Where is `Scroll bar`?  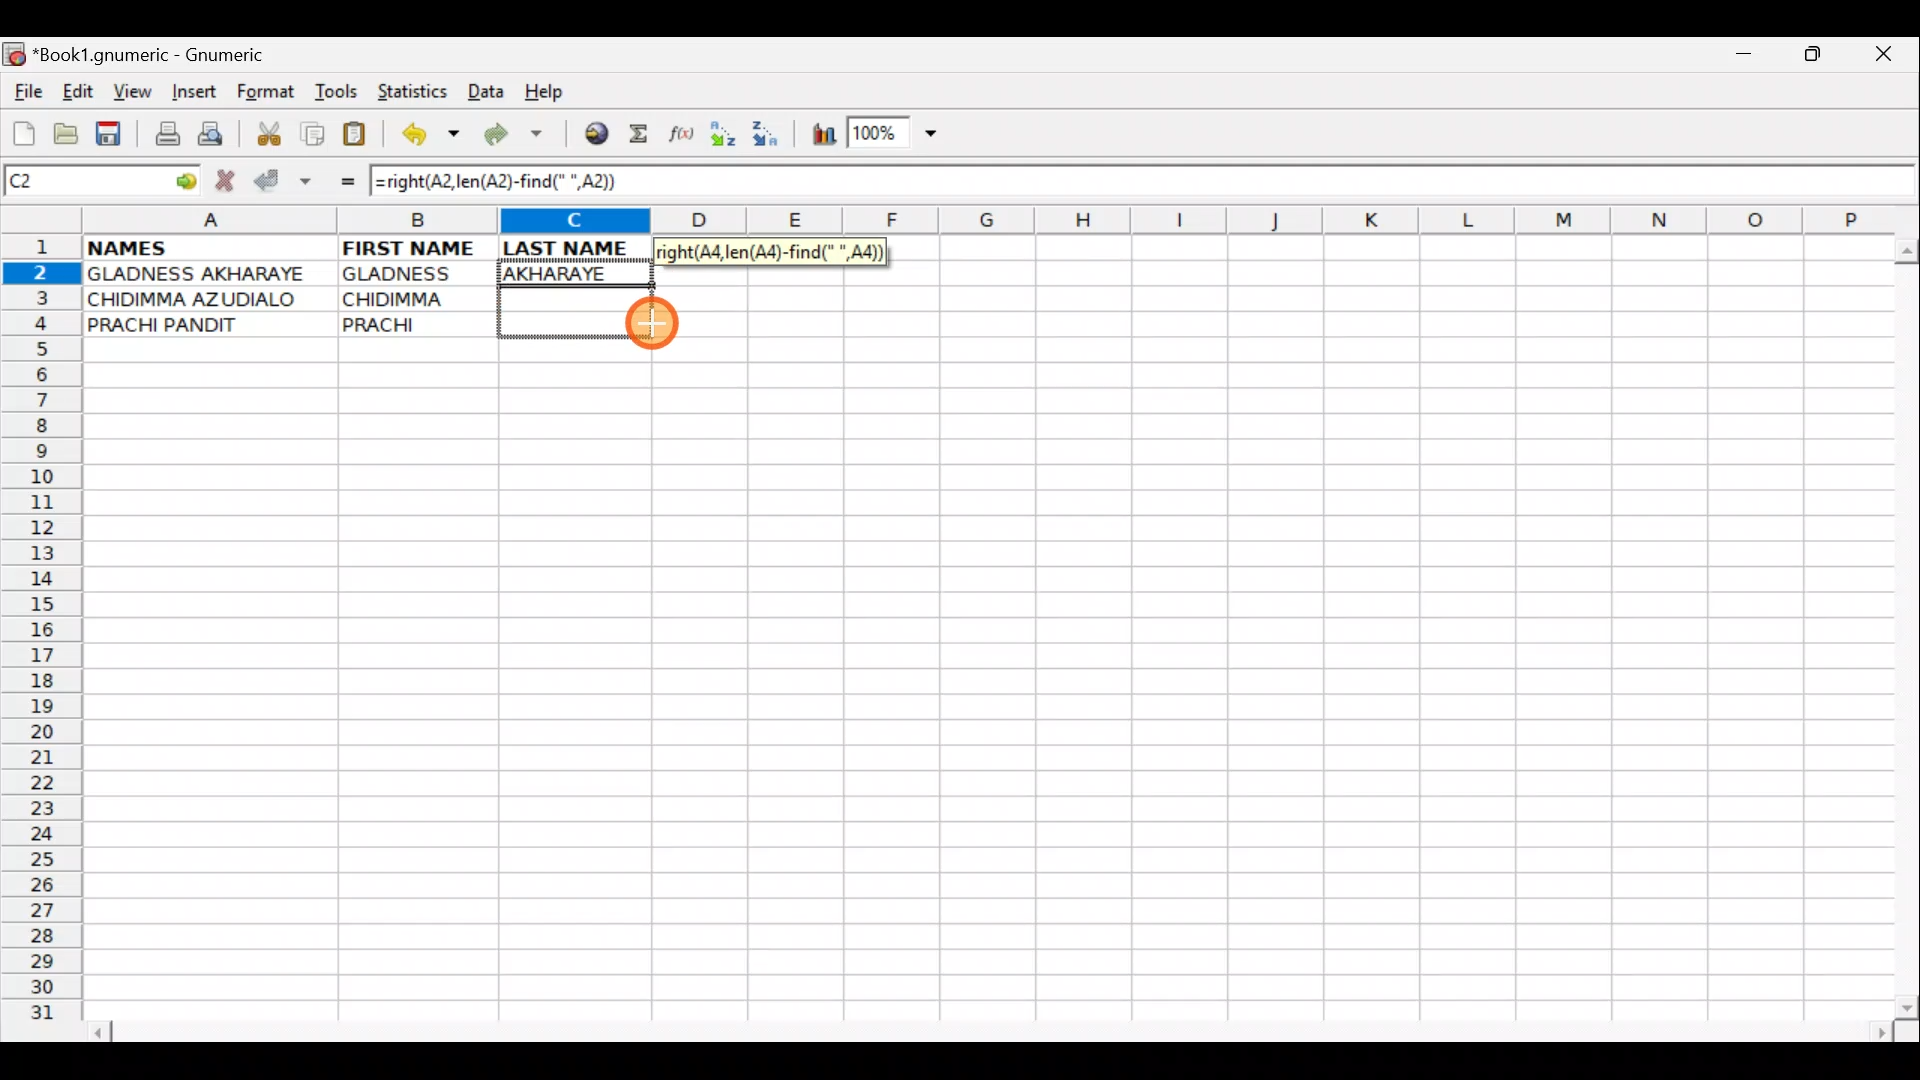
Scroll bar is located at coordinates (1902, 624).